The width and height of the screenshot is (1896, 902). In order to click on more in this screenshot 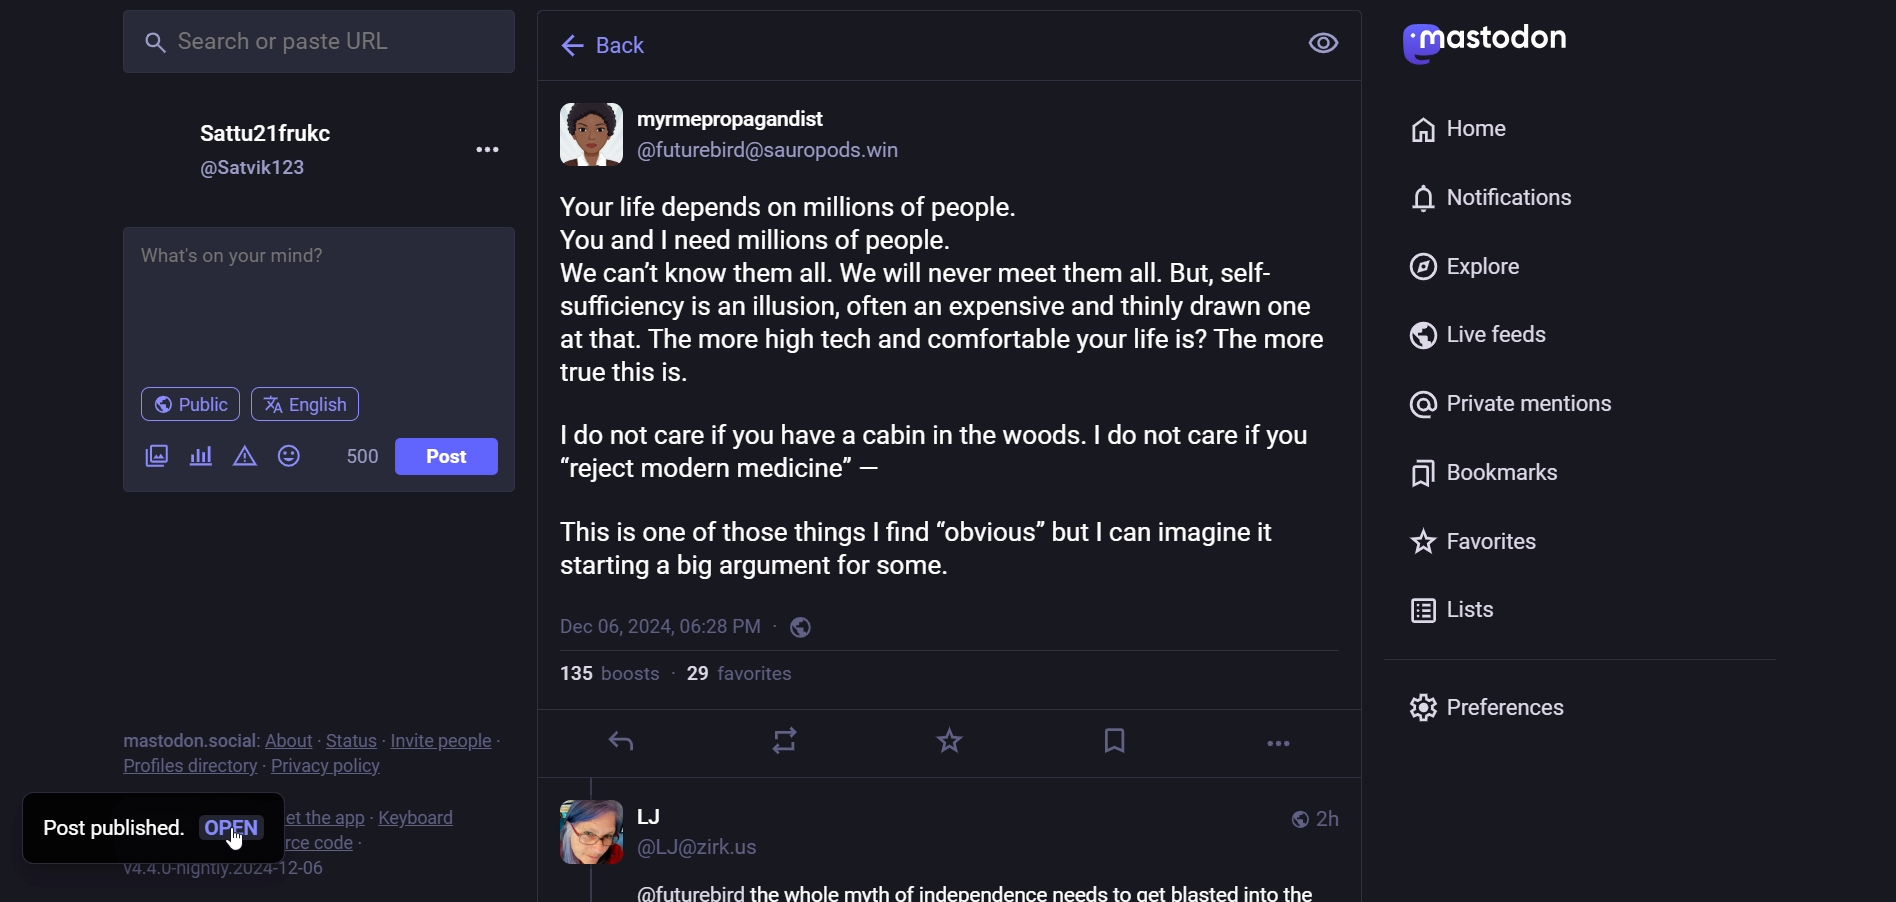, I will do `click(481, 148)`.